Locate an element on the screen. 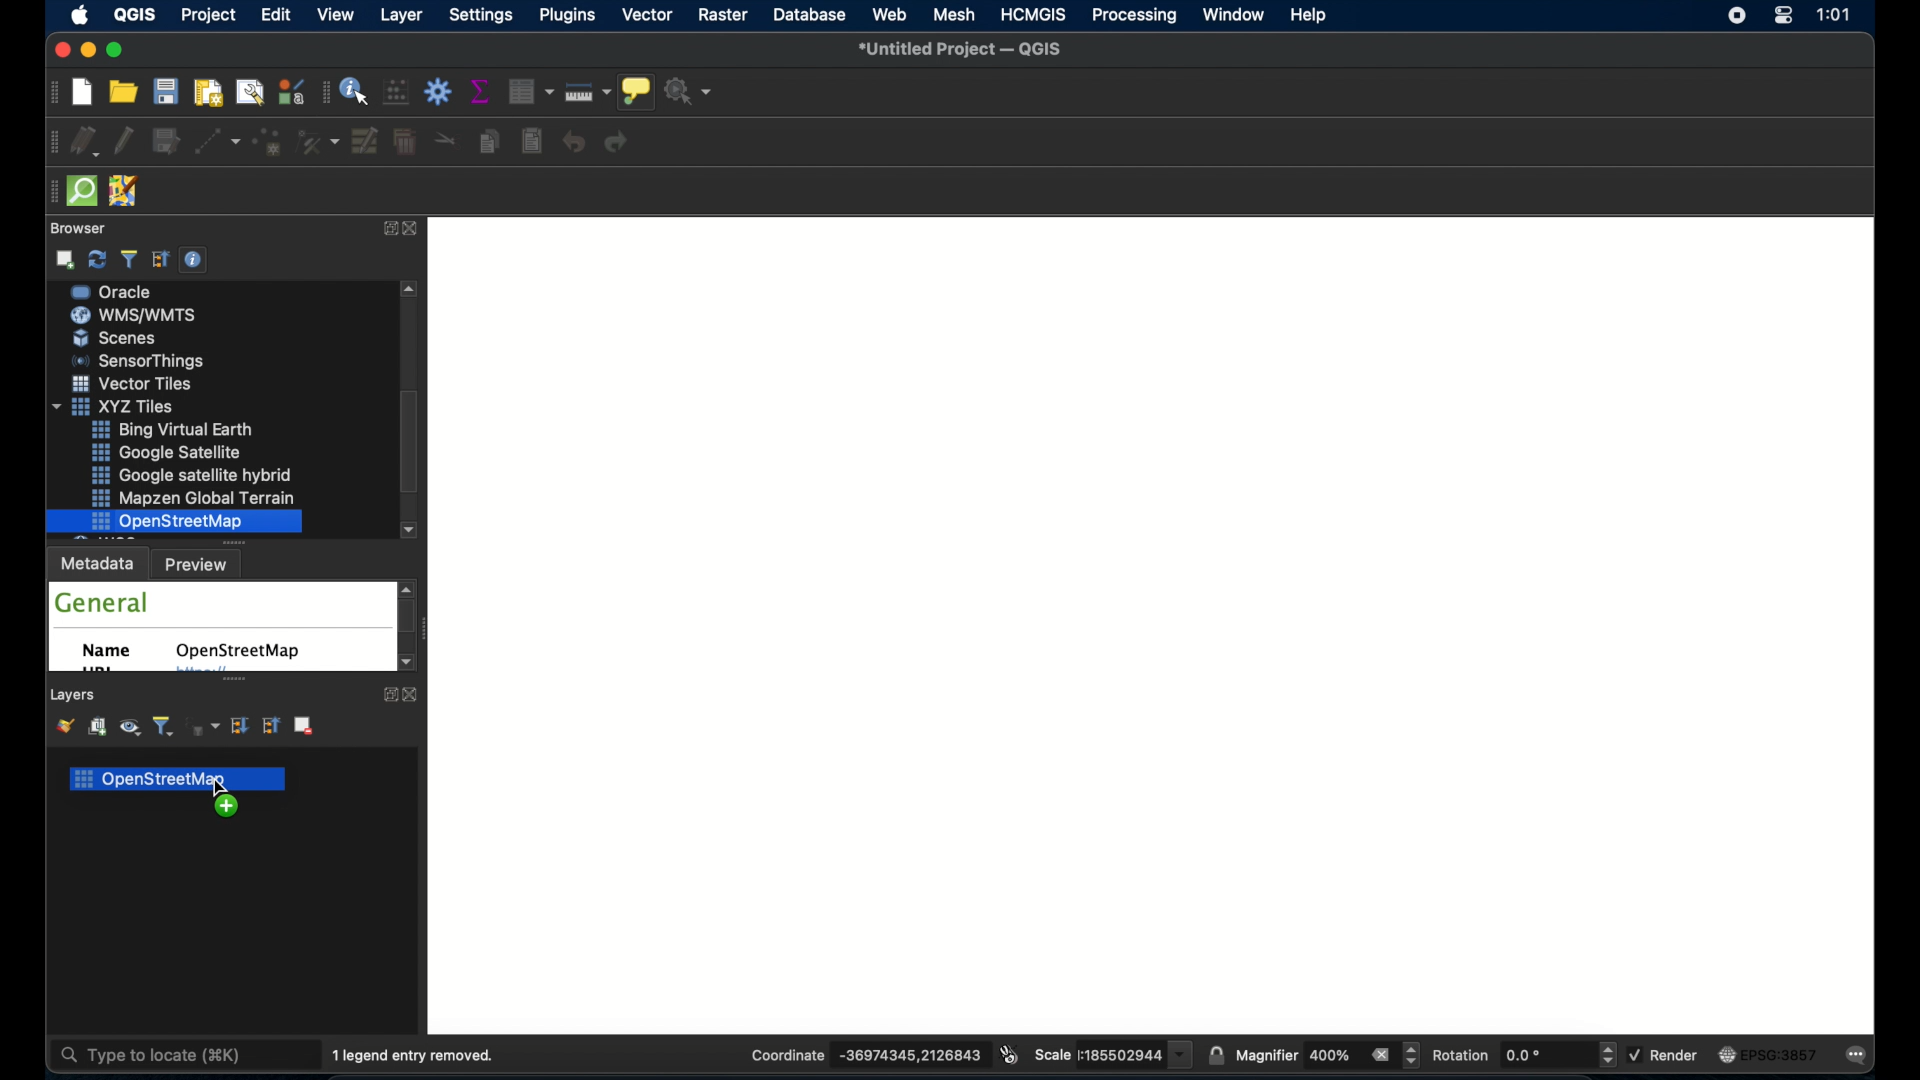  URL is located at coordinates (97, 671).